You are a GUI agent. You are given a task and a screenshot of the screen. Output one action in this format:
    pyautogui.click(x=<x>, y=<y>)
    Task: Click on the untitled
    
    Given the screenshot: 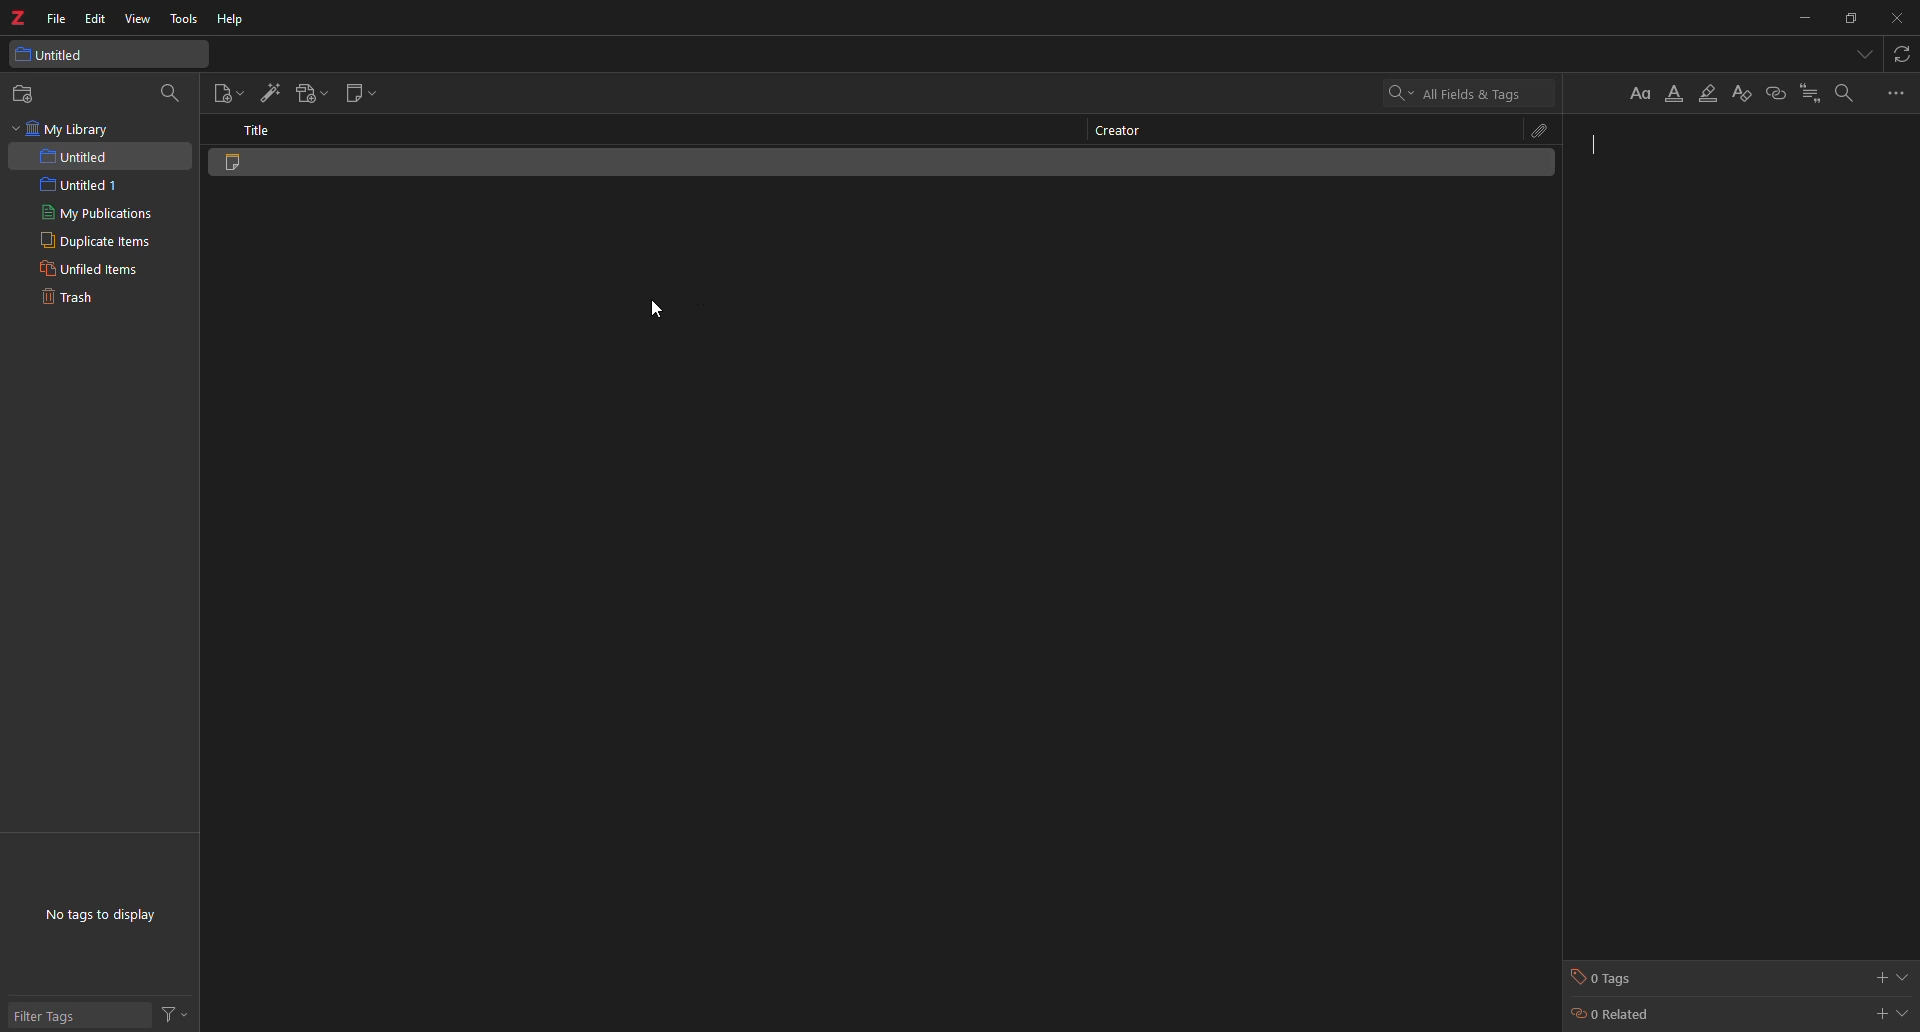 What is the action you would take?
    pyautogui.click(x=81, y=157)
    